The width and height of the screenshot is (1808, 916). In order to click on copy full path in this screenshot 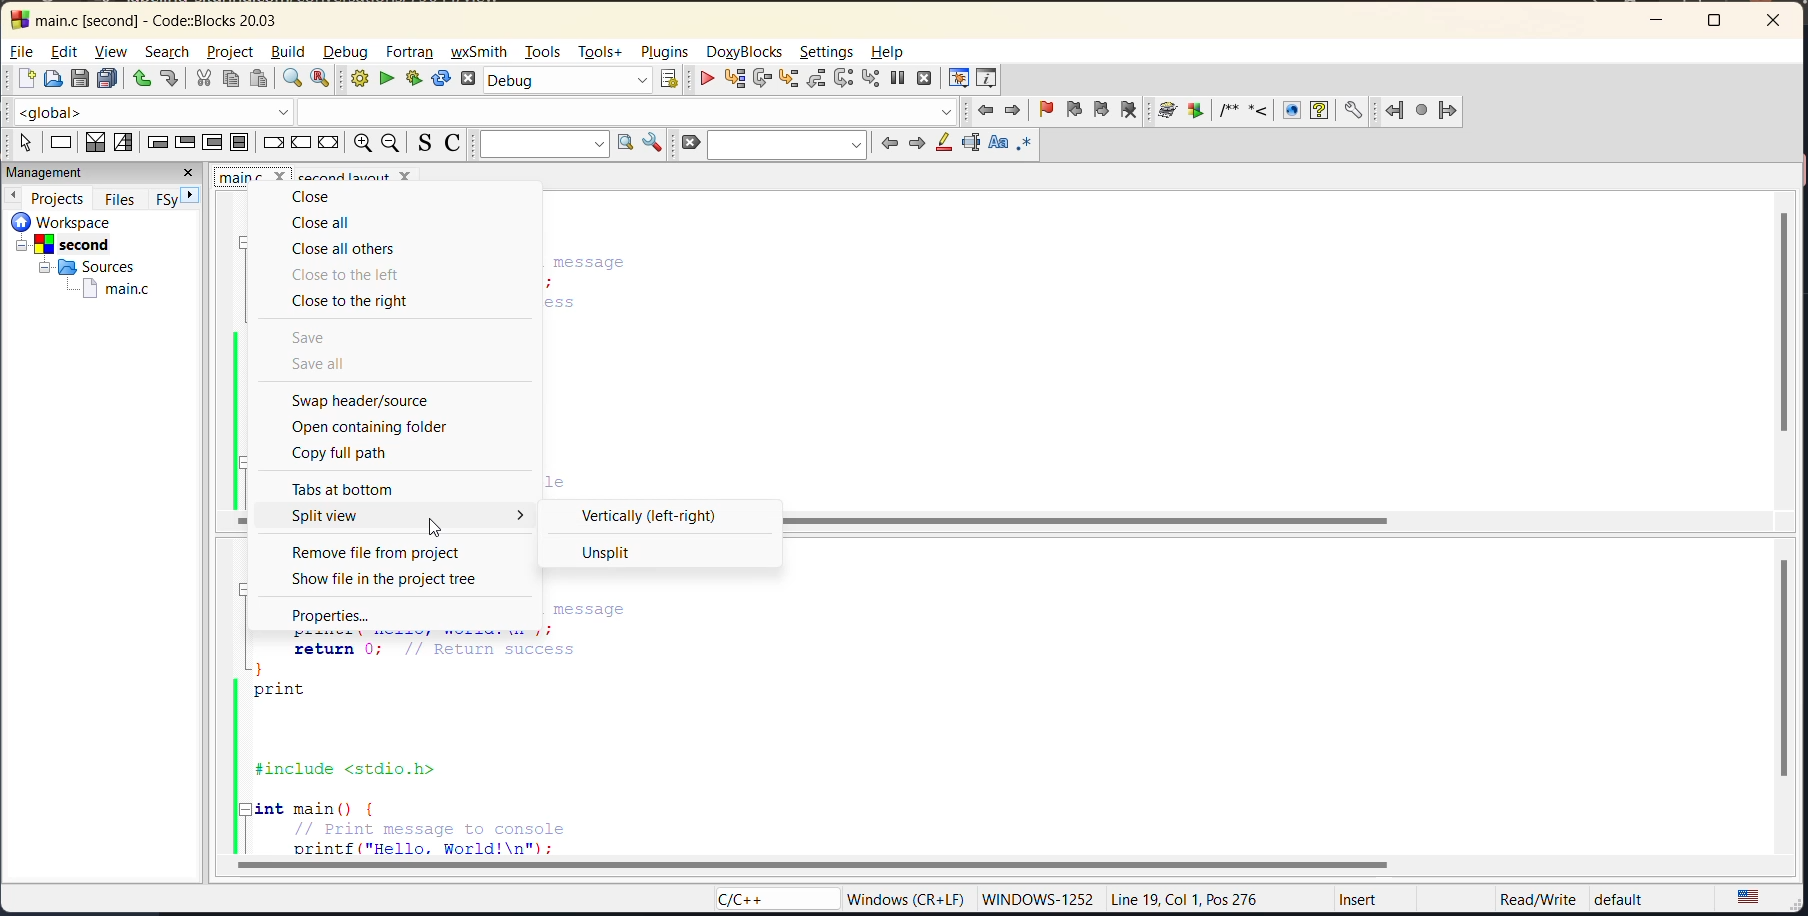, I will do `click(347, 452)`.